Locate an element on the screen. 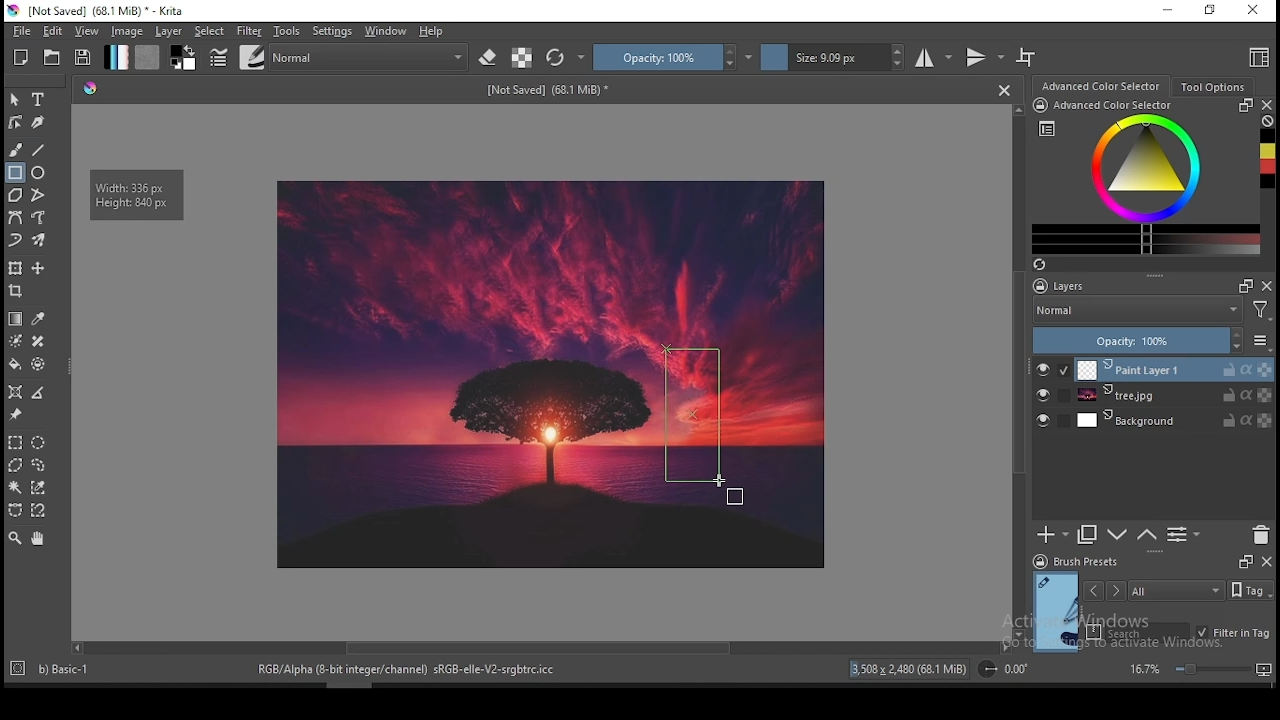 This screenshot has height=720, width=1280. new is located at coordinates (22, 57).